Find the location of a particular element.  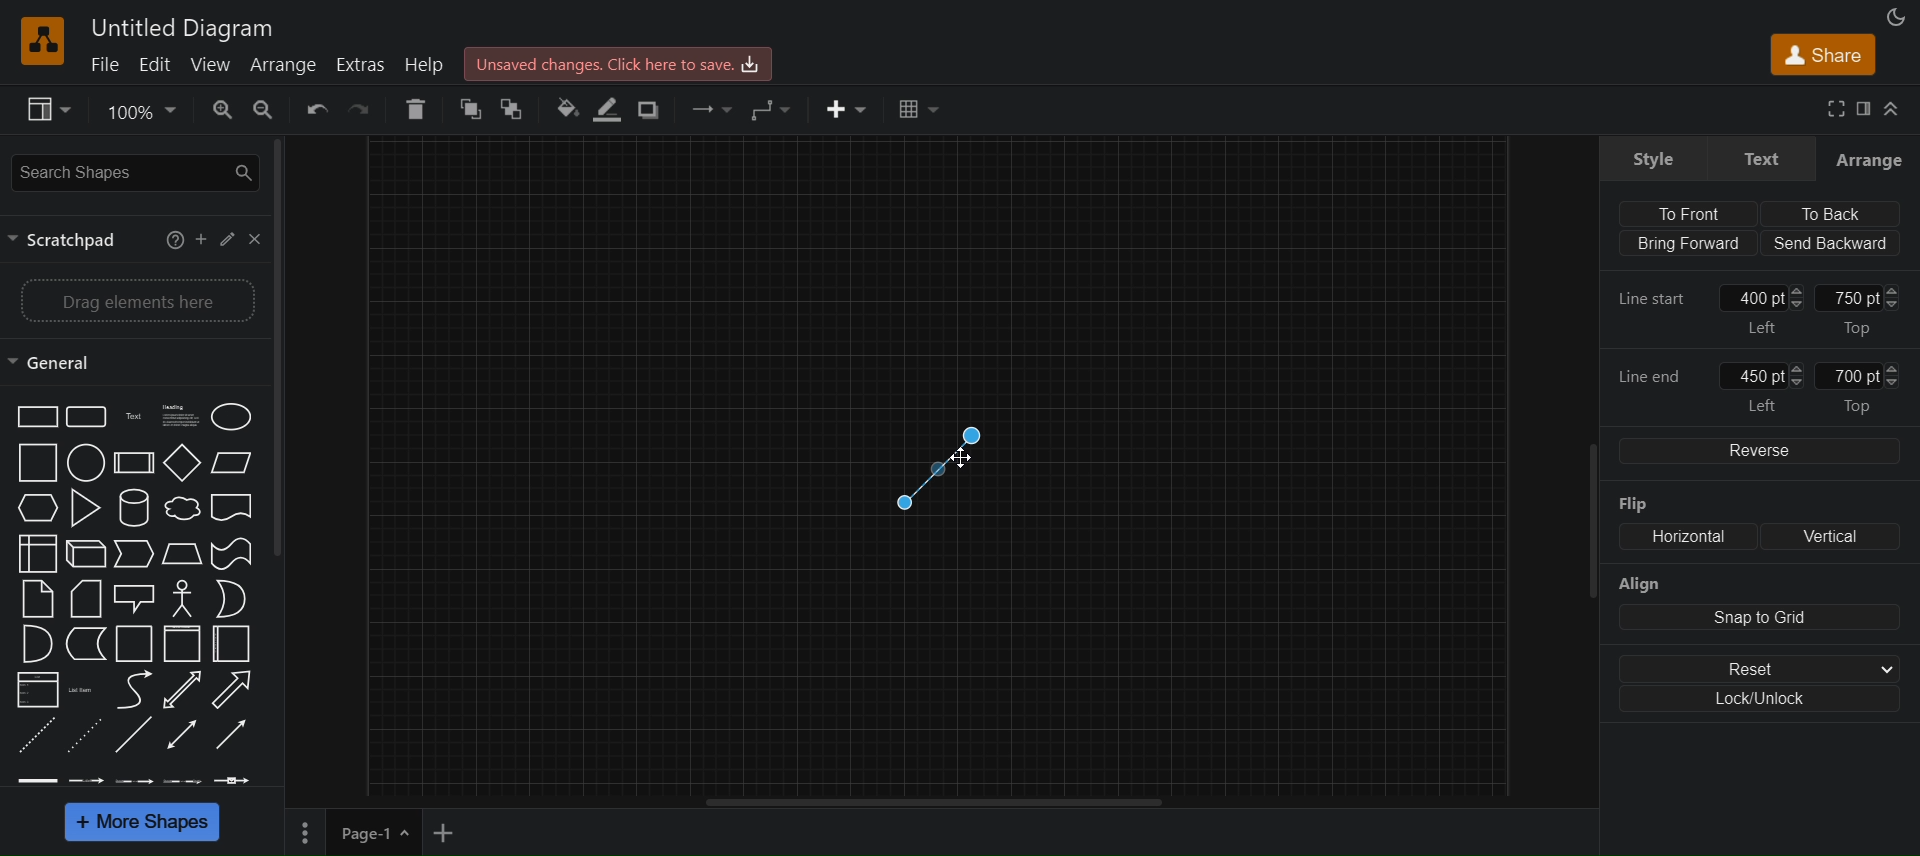

connector 1 is located at coordinates (36, 780).